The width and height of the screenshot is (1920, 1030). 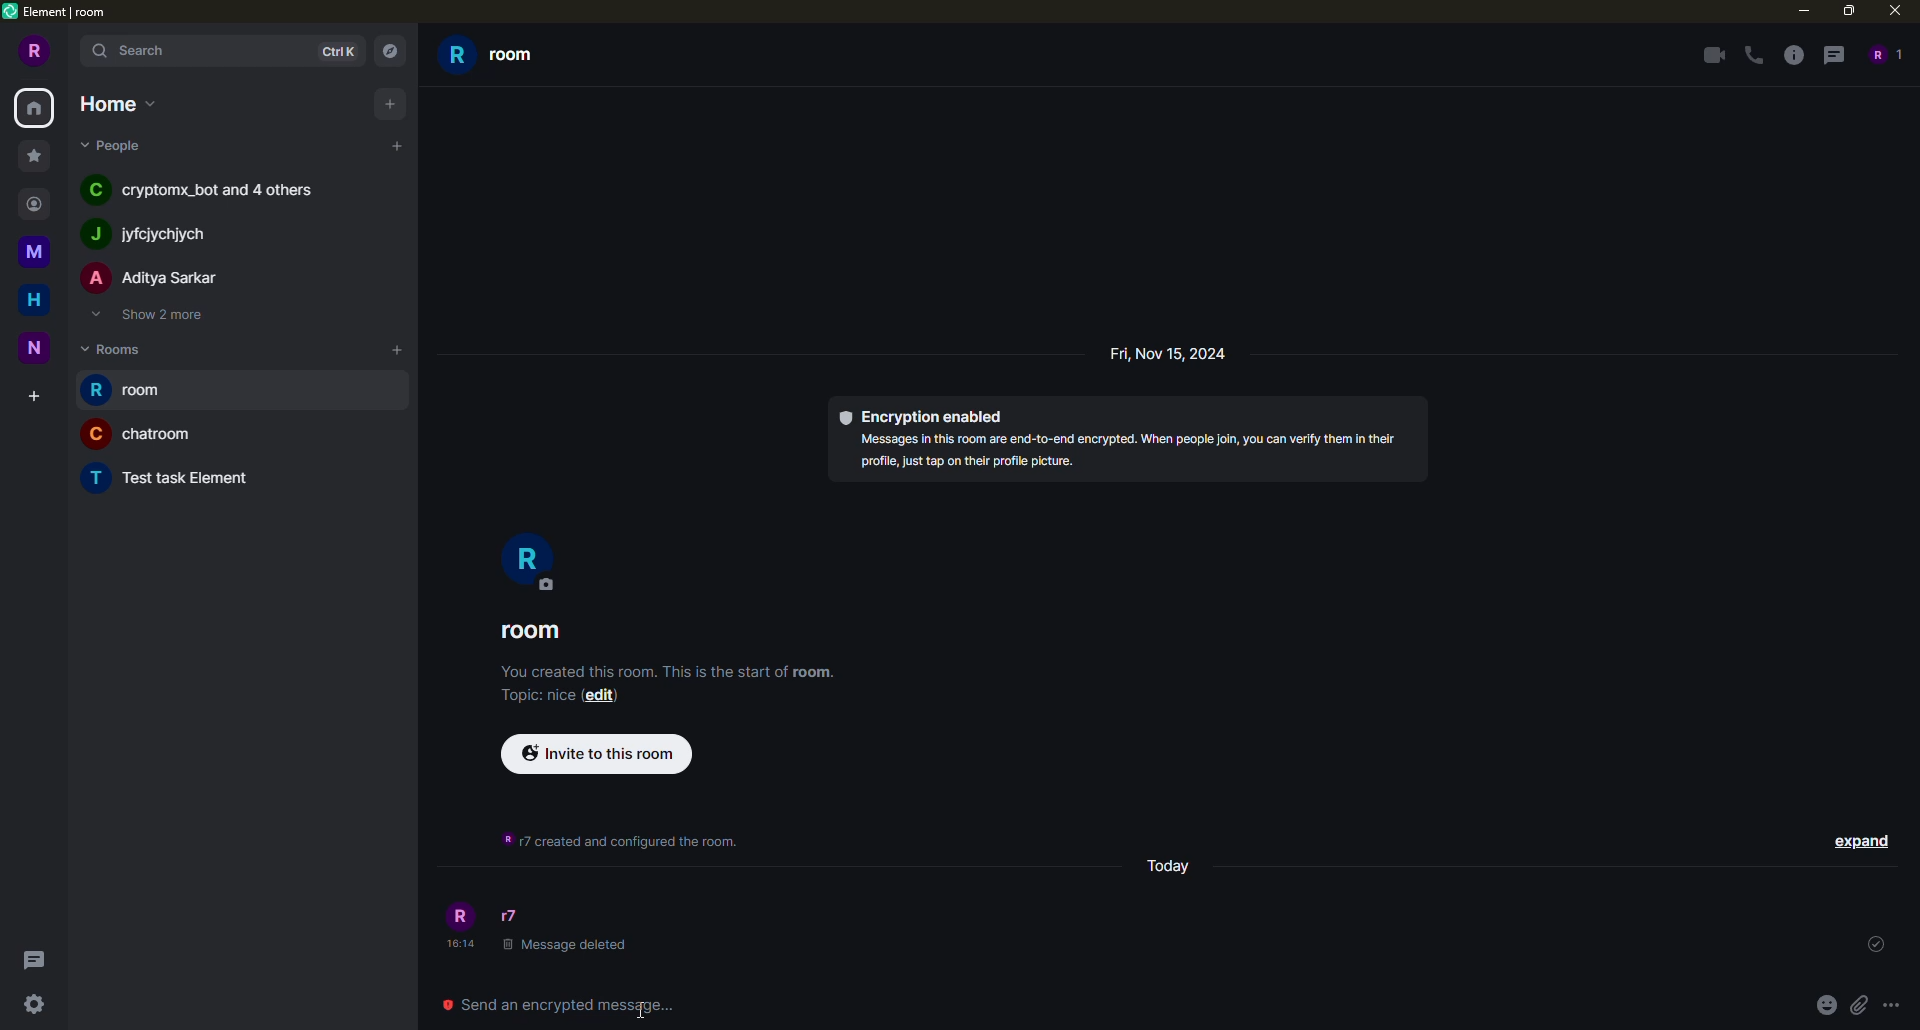 What do you see at coordinates (39, 202) in the screenshot?
I see `contact` at bounding box center [39, 202].